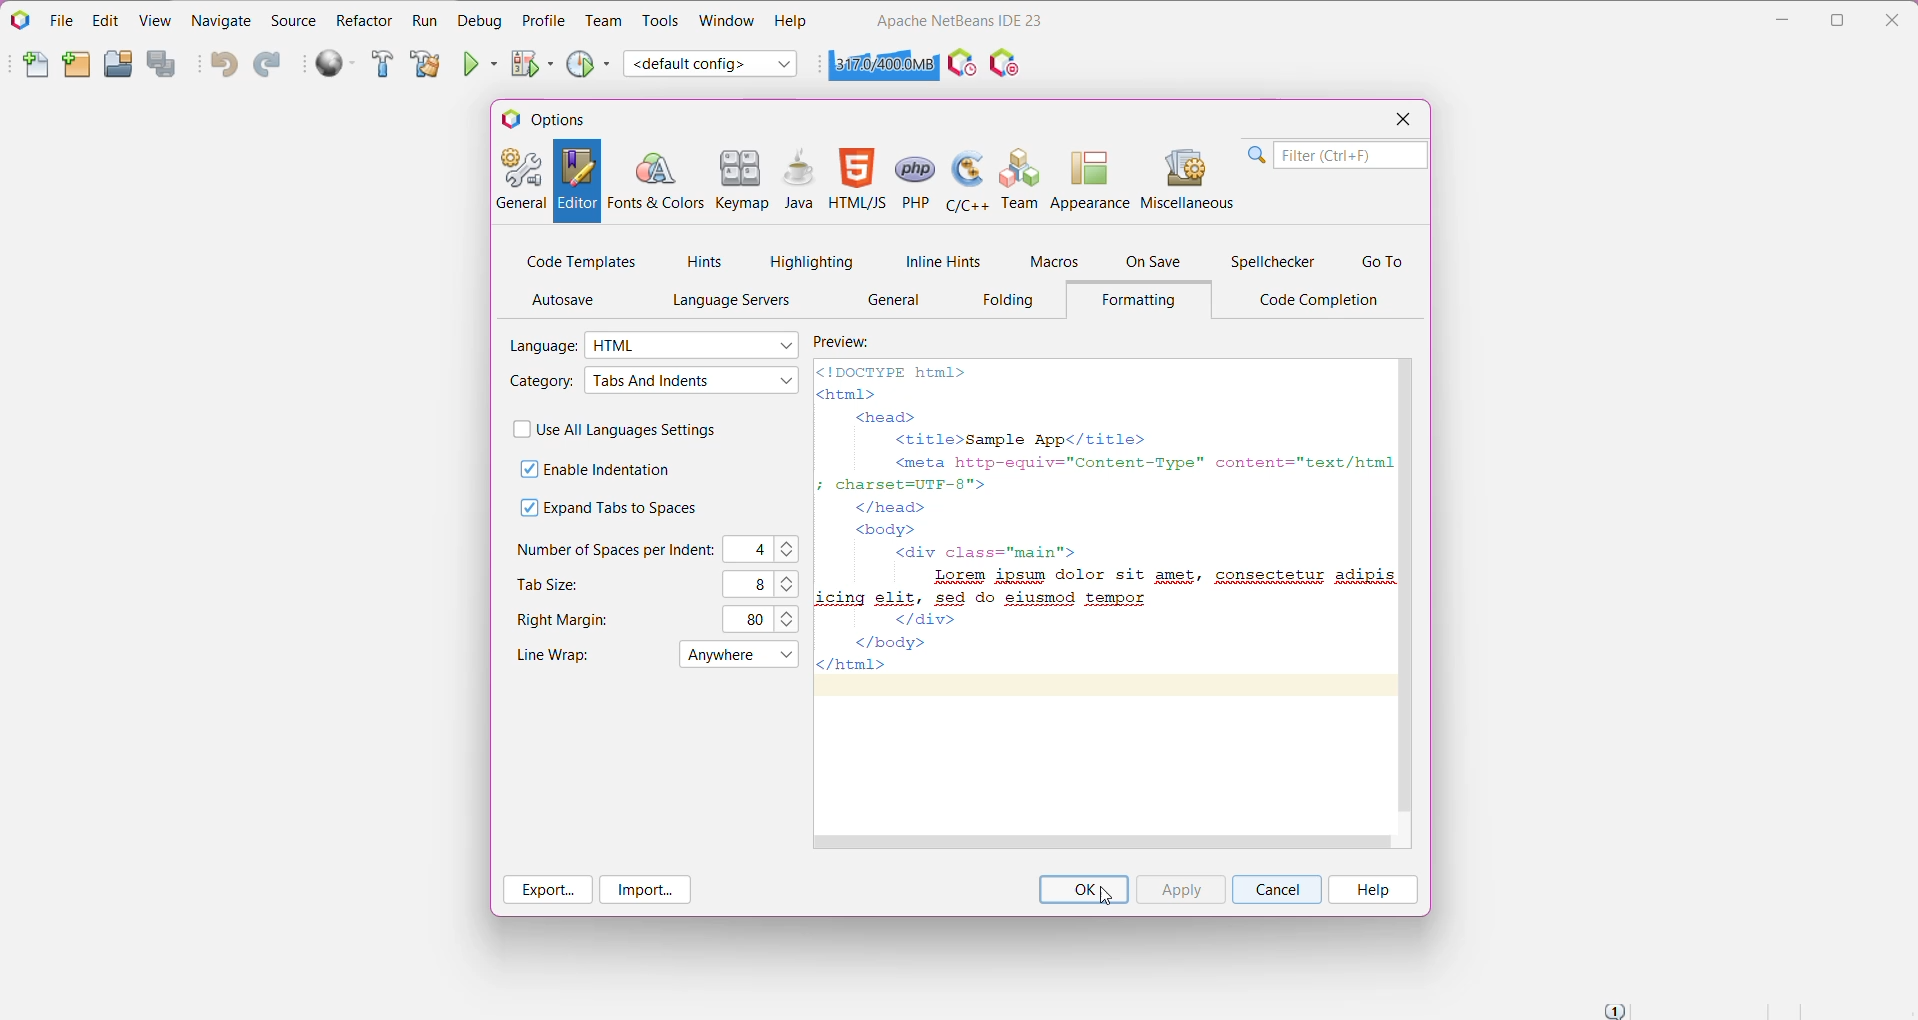  Describe the element at coordinates (726, 301) in the screenshot. I see `Language Servers` at that location.